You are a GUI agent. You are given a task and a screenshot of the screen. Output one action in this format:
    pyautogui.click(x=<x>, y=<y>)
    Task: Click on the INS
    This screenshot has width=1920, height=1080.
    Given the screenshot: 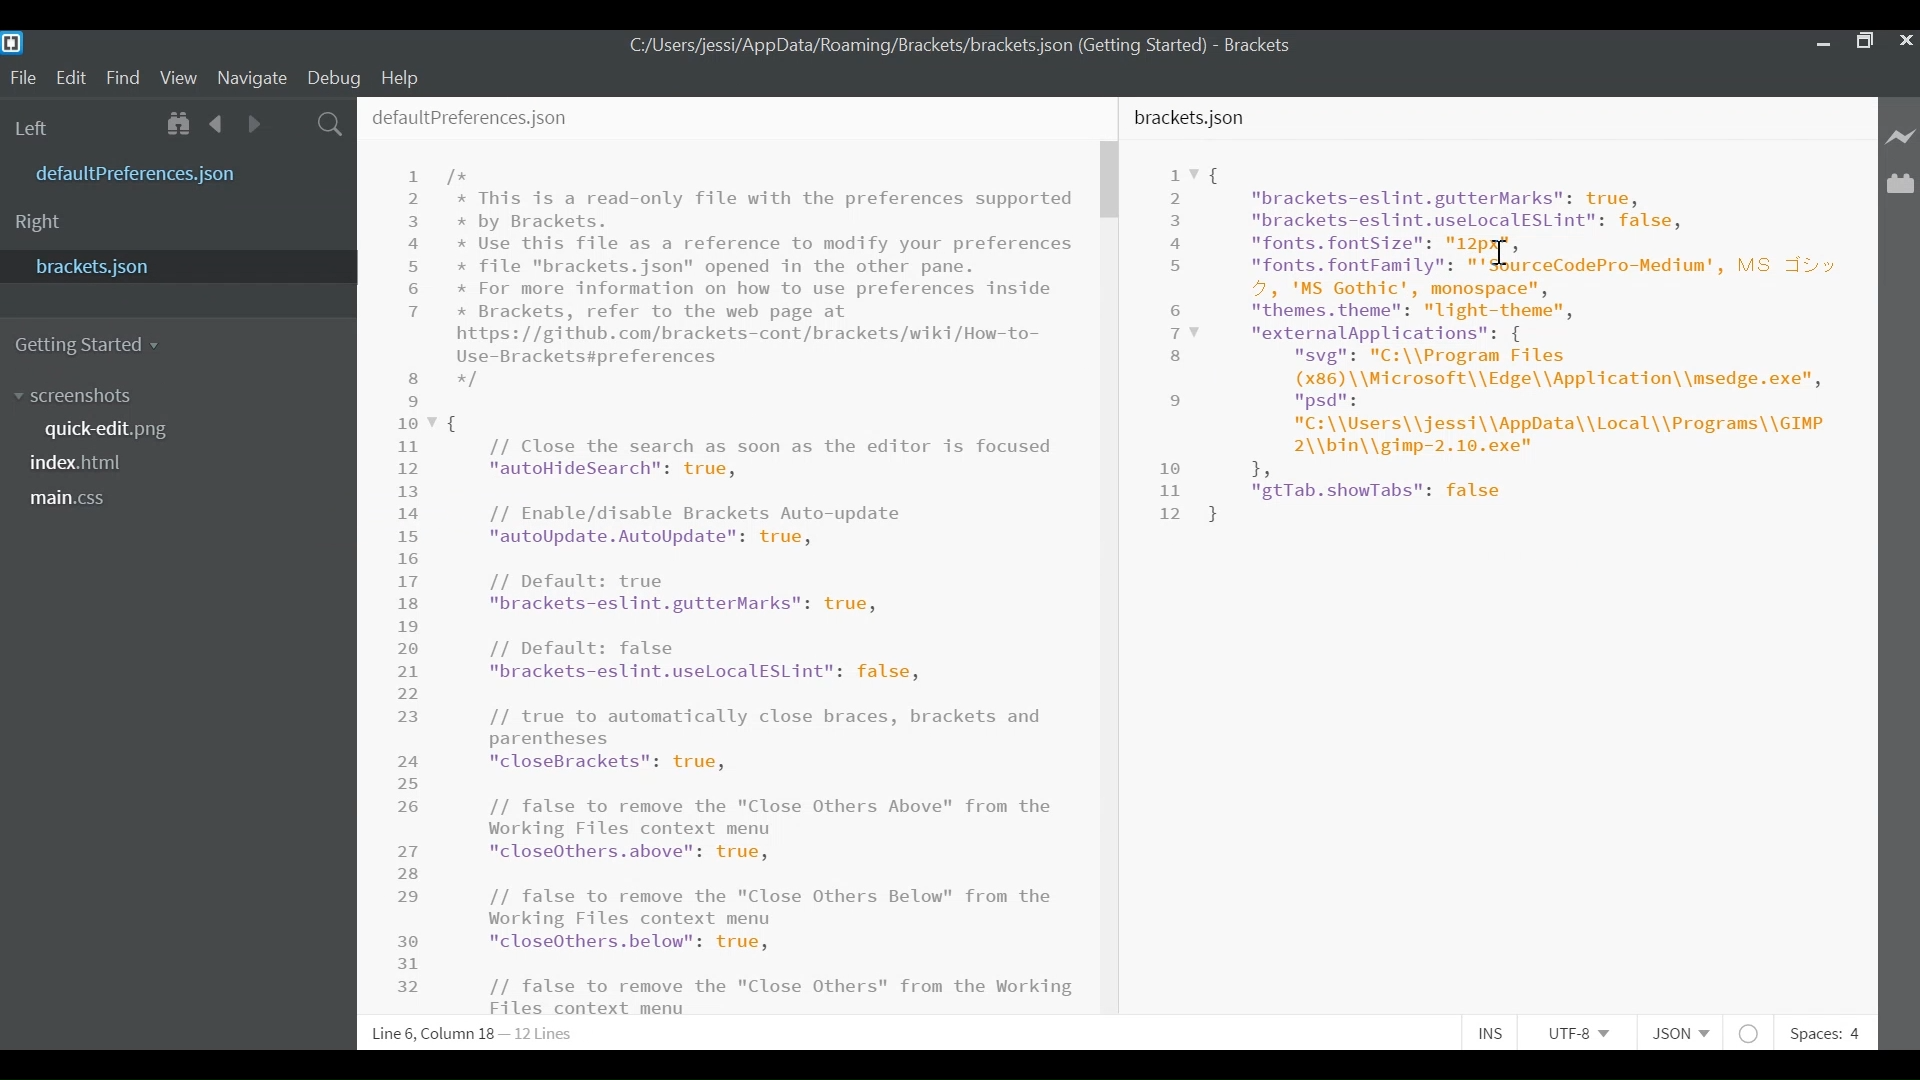 What is the action you would take?
    pyautogui.click(x=1491, y=1030)
    